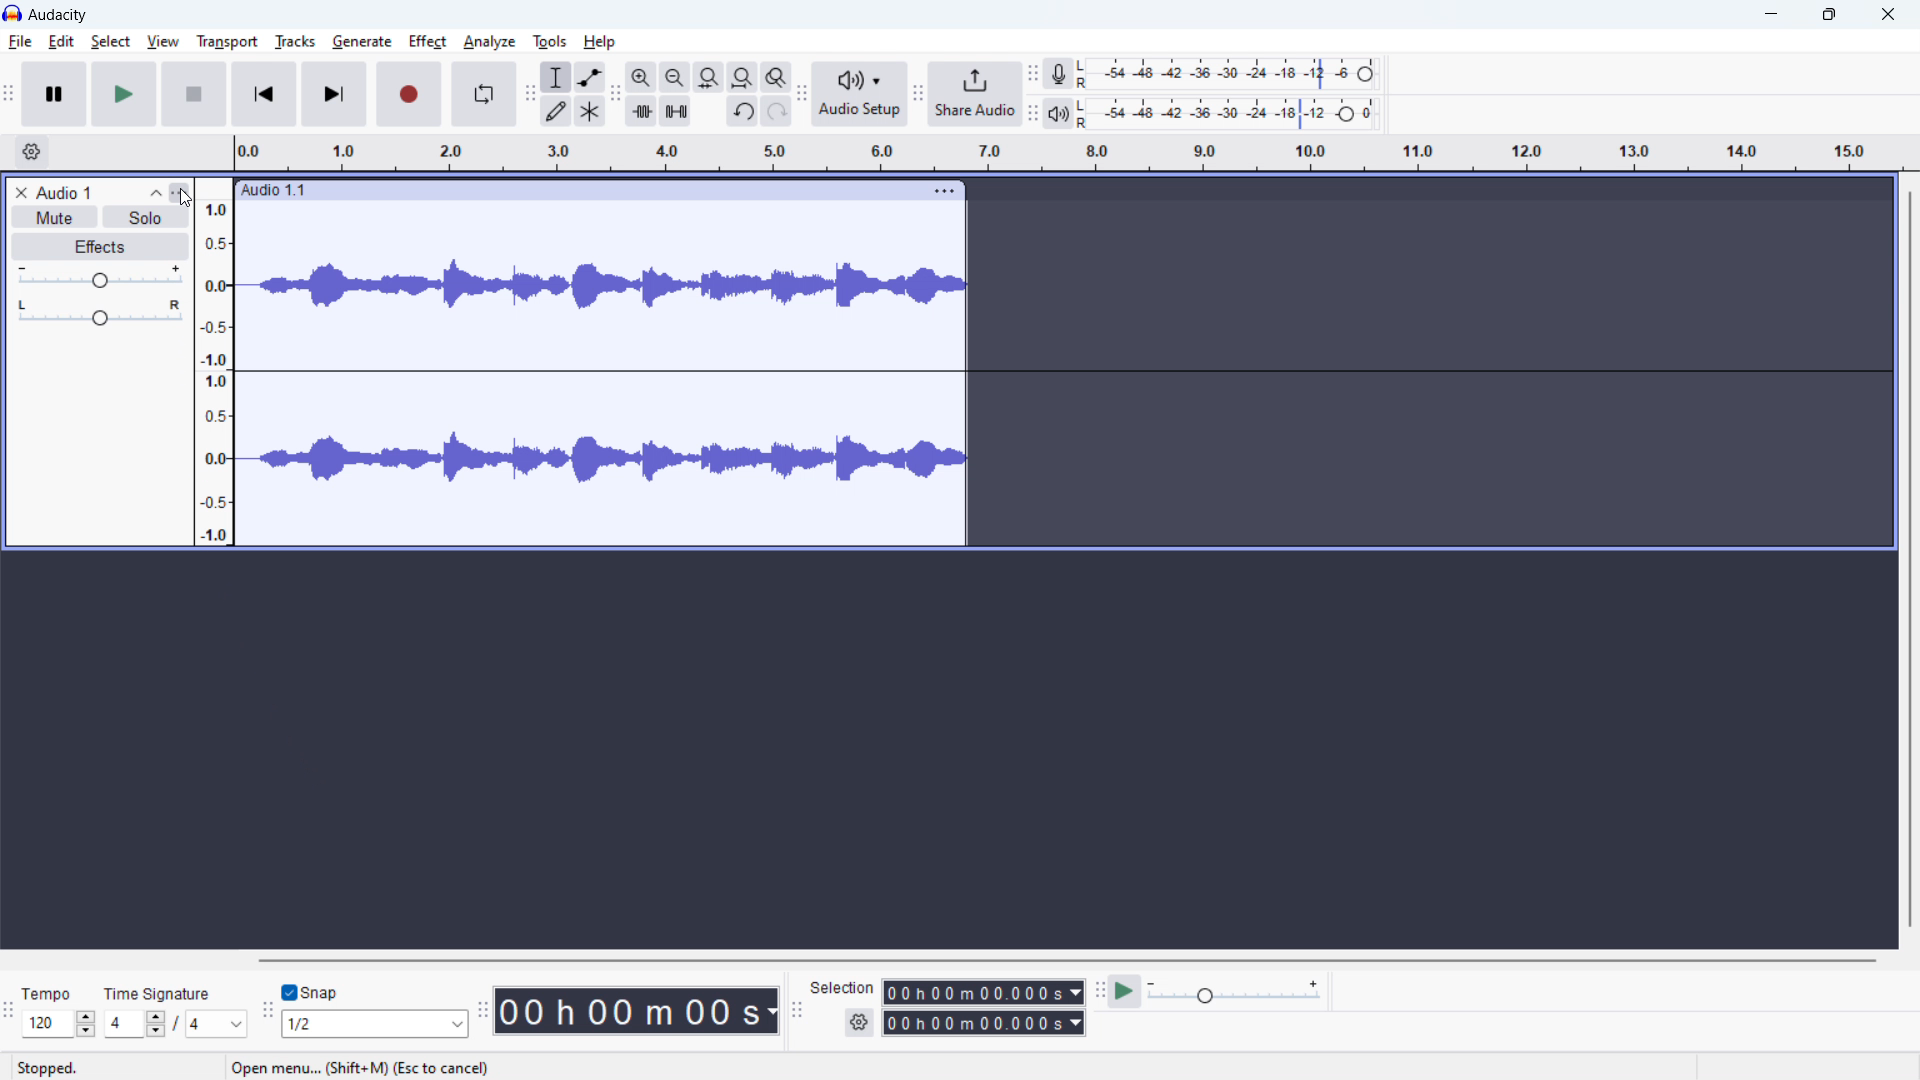 Image resolution: width=1920 pixels, height=1080 pixels. I want to click on tempo, so click(65, 1065).